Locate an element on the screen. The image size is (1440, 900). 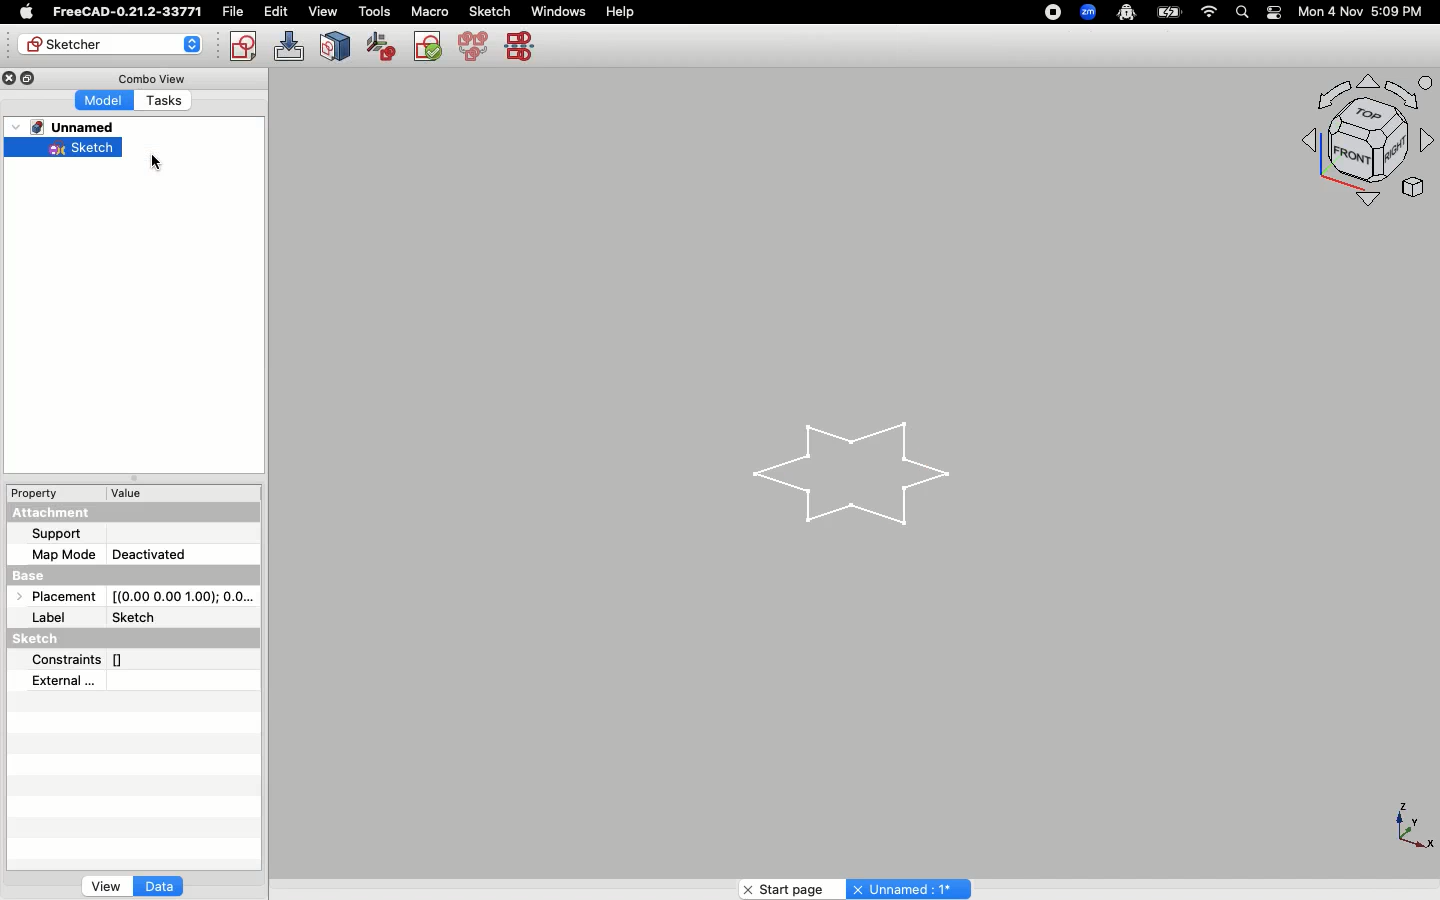
Apple Logo is located at coordinates (24, 12).